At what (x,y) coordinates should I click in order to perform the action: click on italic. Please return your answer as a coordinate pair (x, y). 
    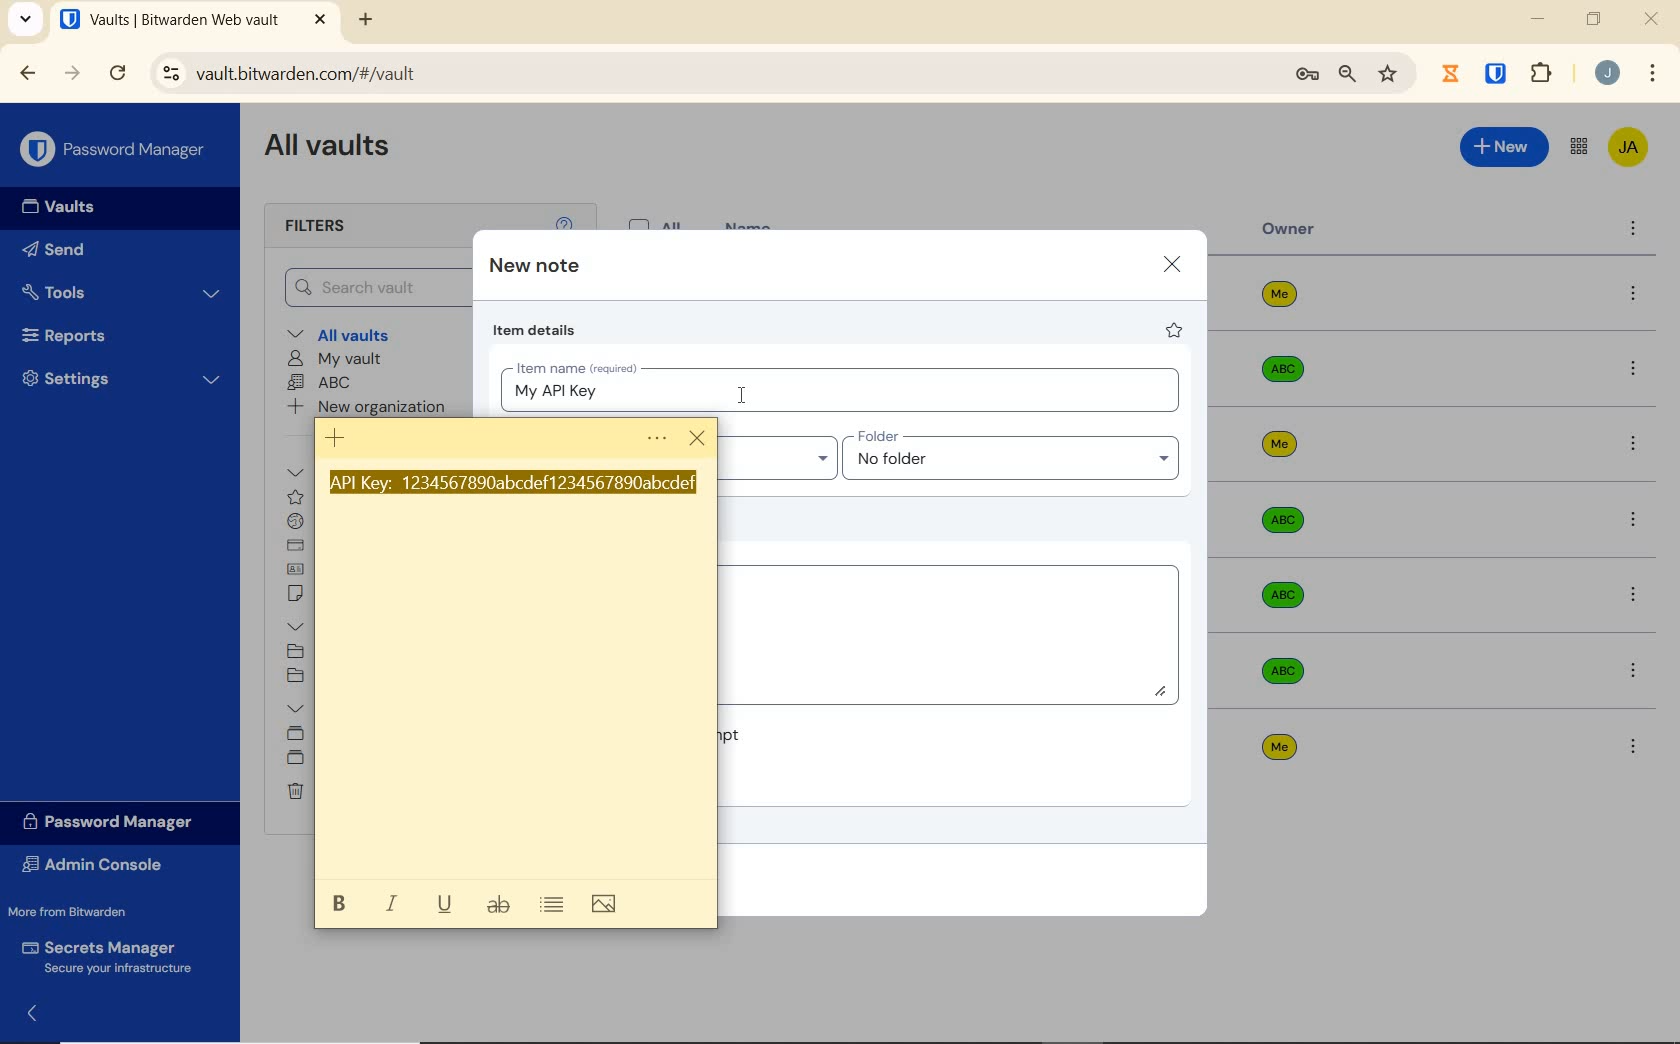
    Looking at the image, I should click on (394, 903).